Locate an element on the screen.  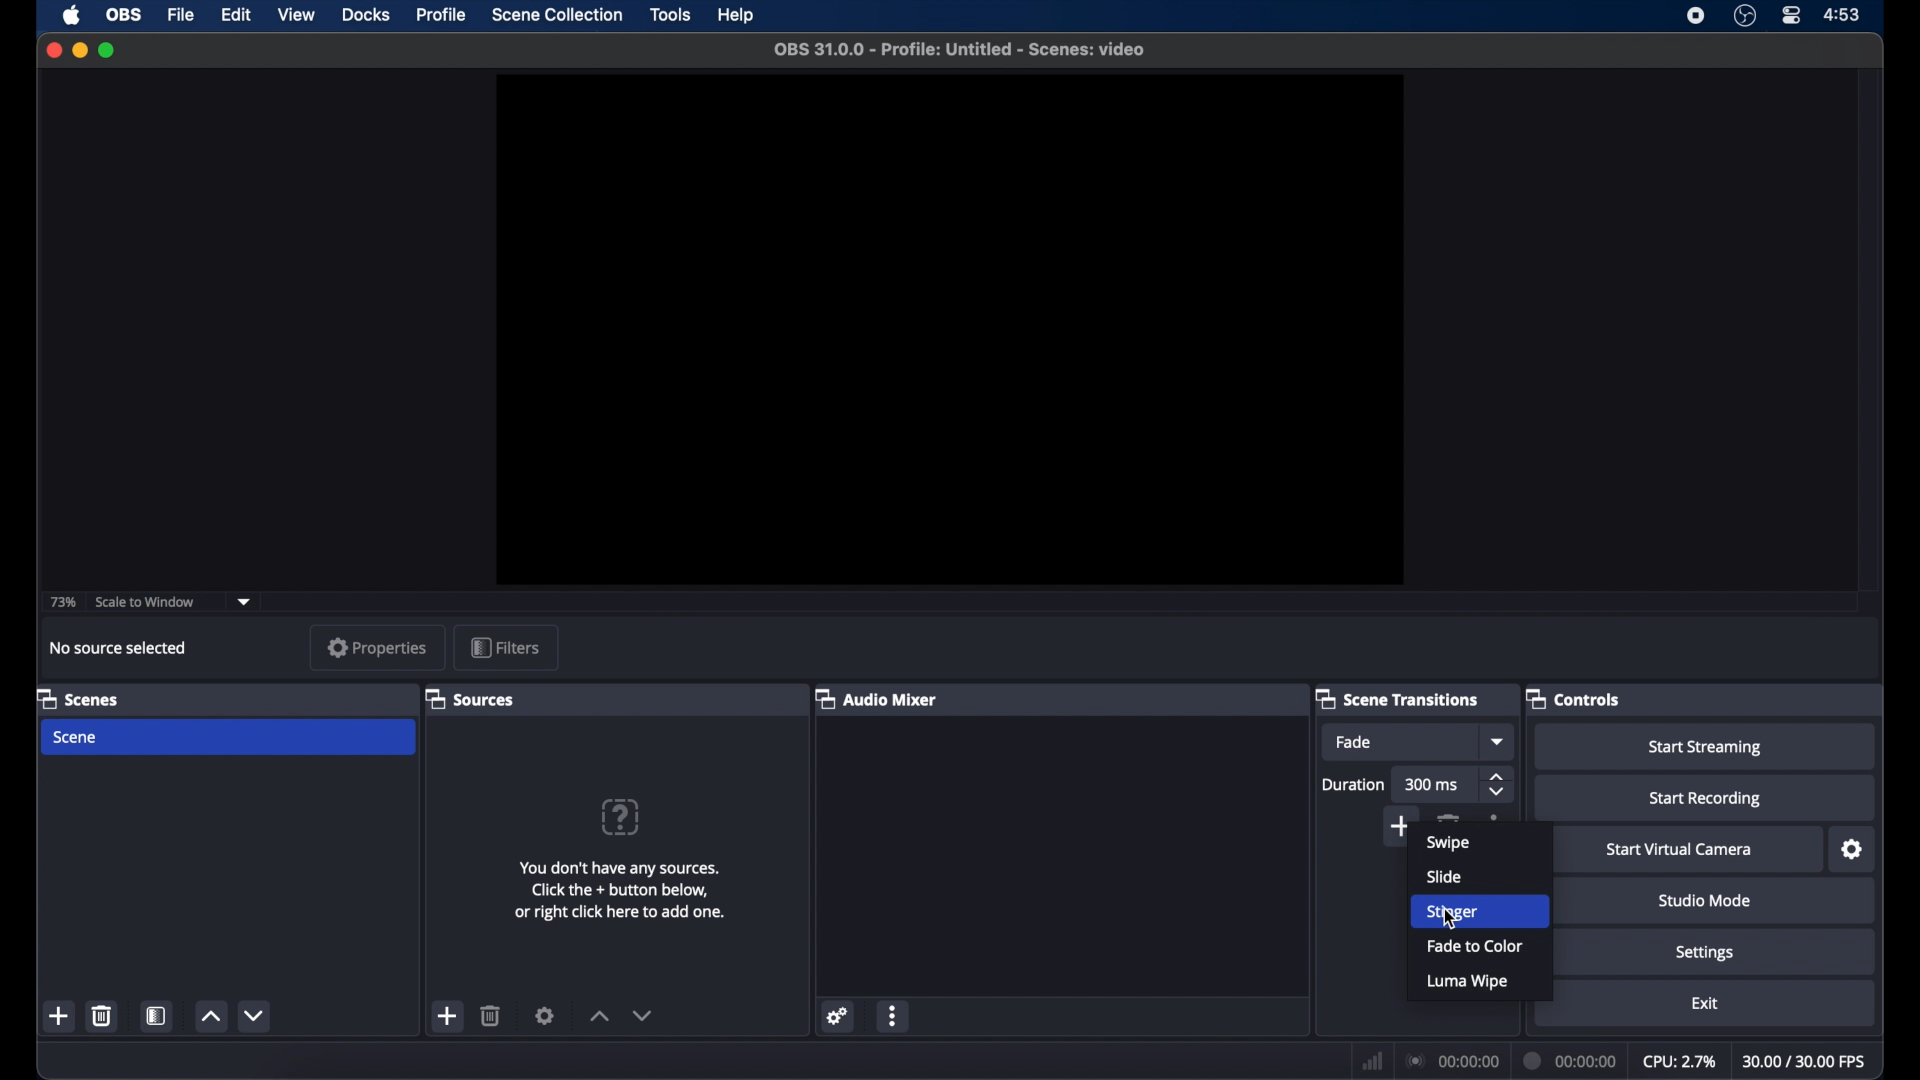
screen recorder icon is located at coordinates (1697, 16).